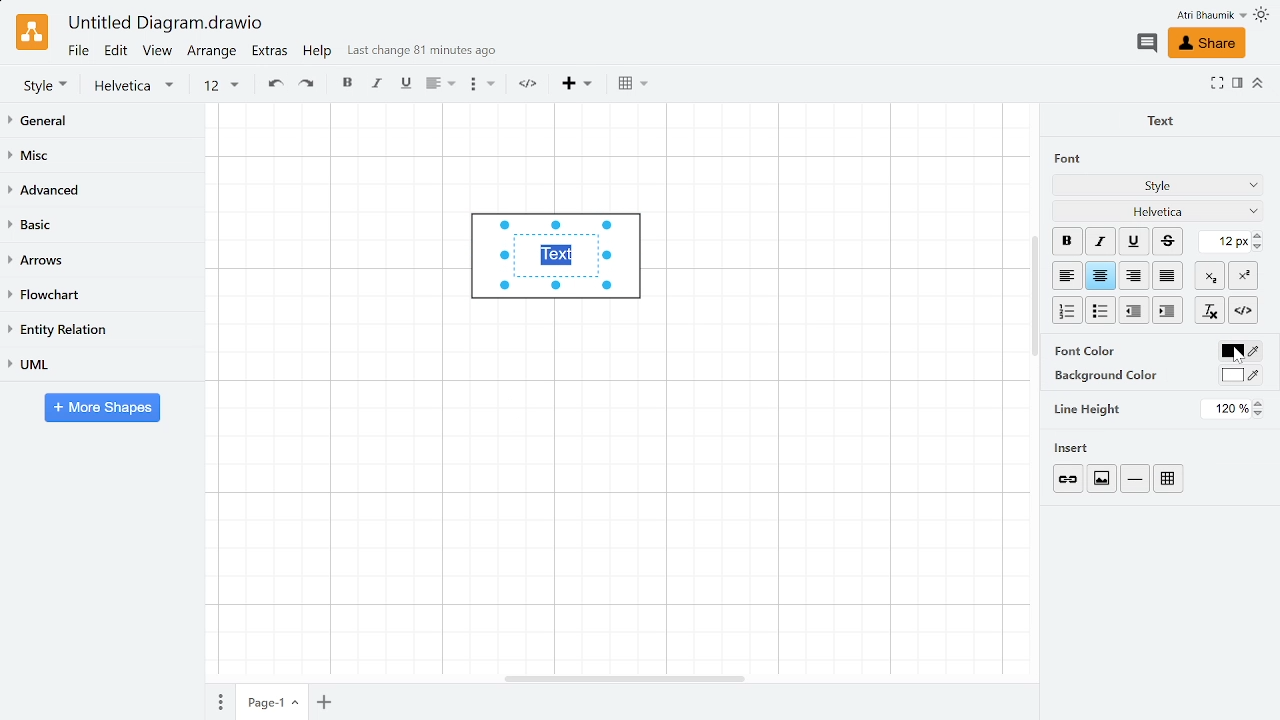 The height and width of the screenshot is (720, 1280). I want to click on Help, so click(319, 54).